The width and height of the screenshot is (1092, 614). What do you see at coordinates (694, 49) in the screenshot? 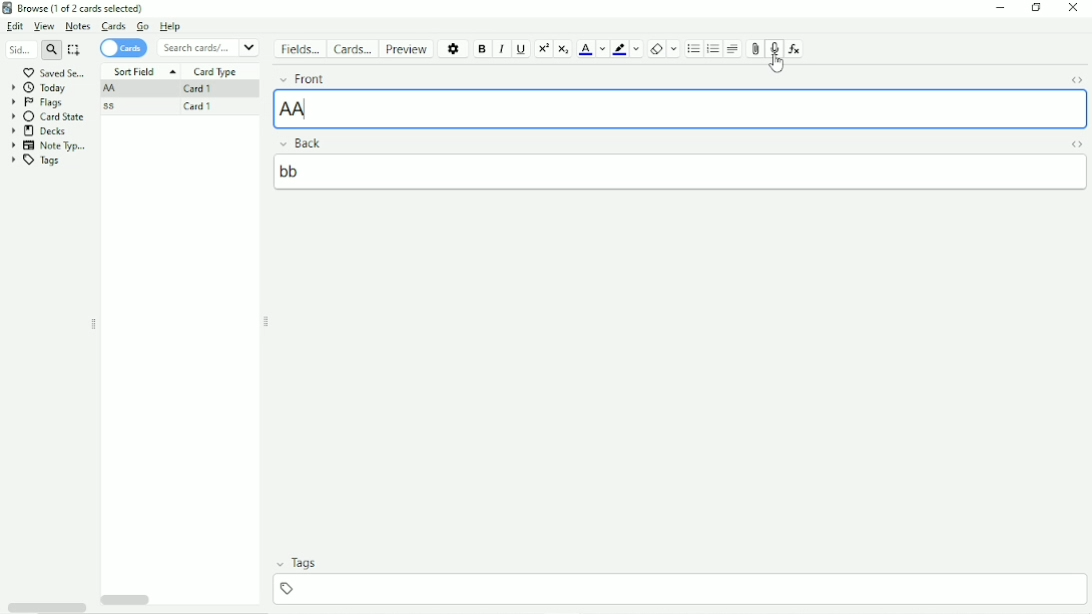
I see `Unordered list` at bounding box center [694, 49].